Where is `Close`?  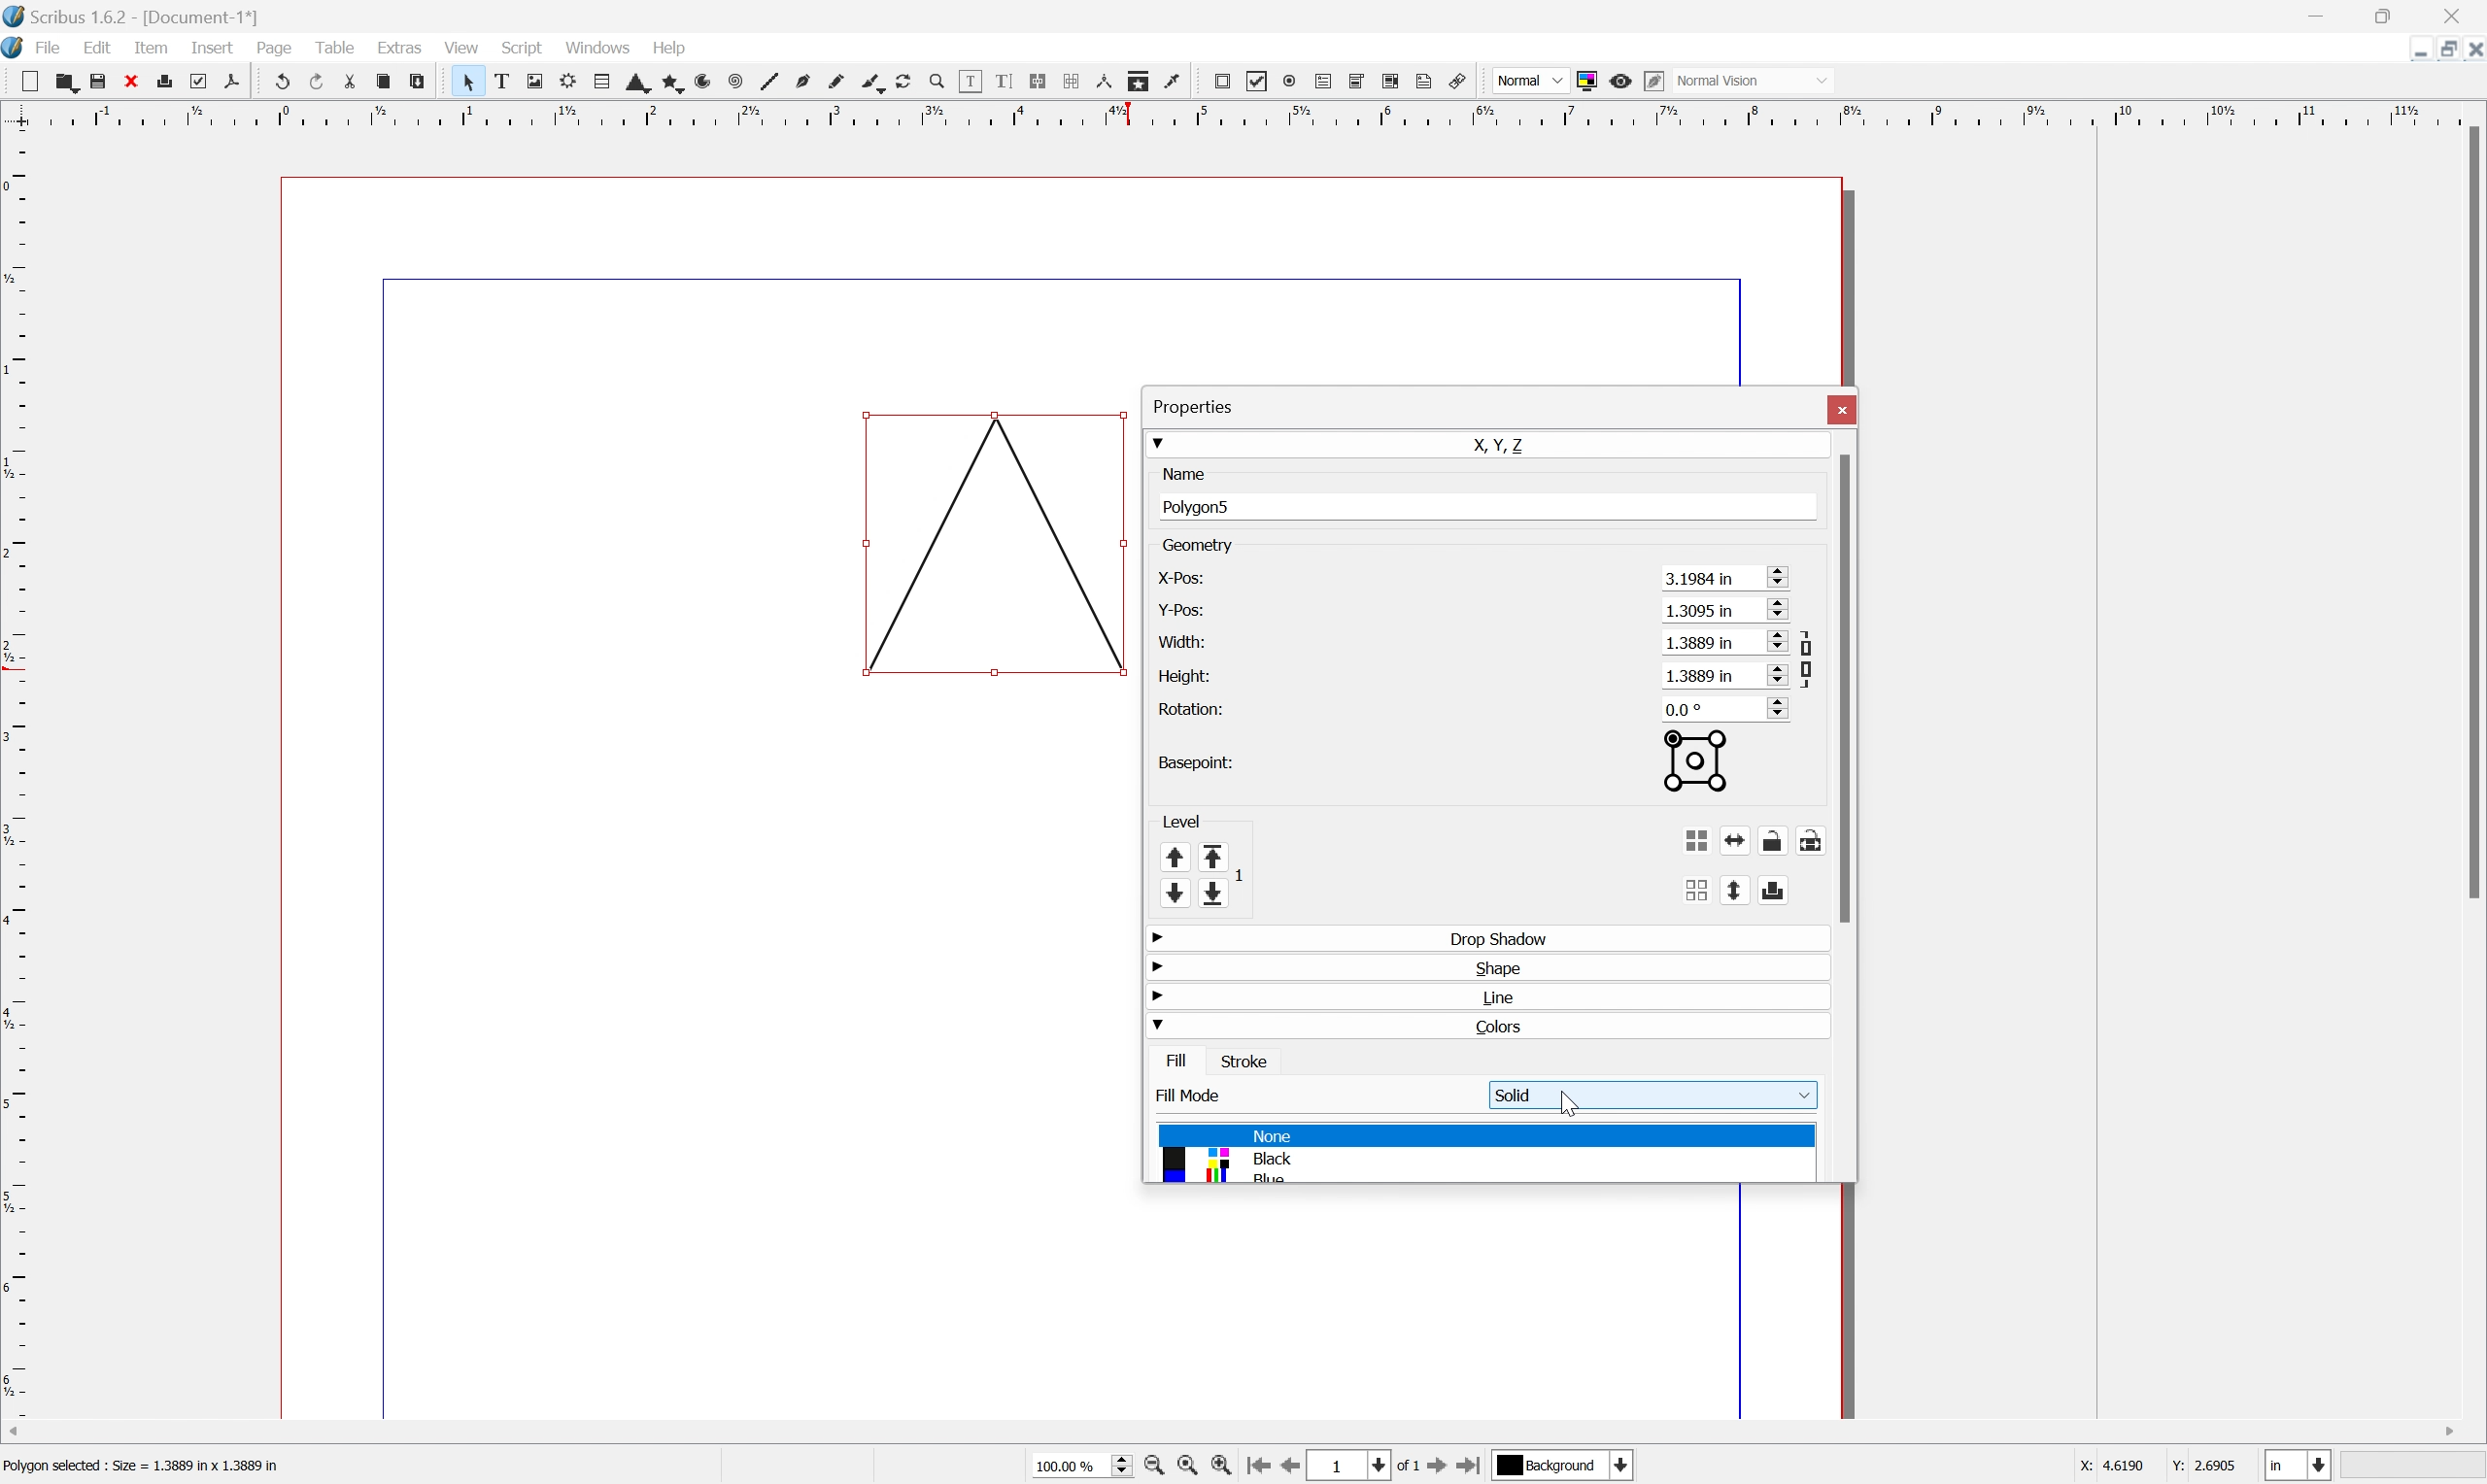
Close is located at coordinates (2471, 51).